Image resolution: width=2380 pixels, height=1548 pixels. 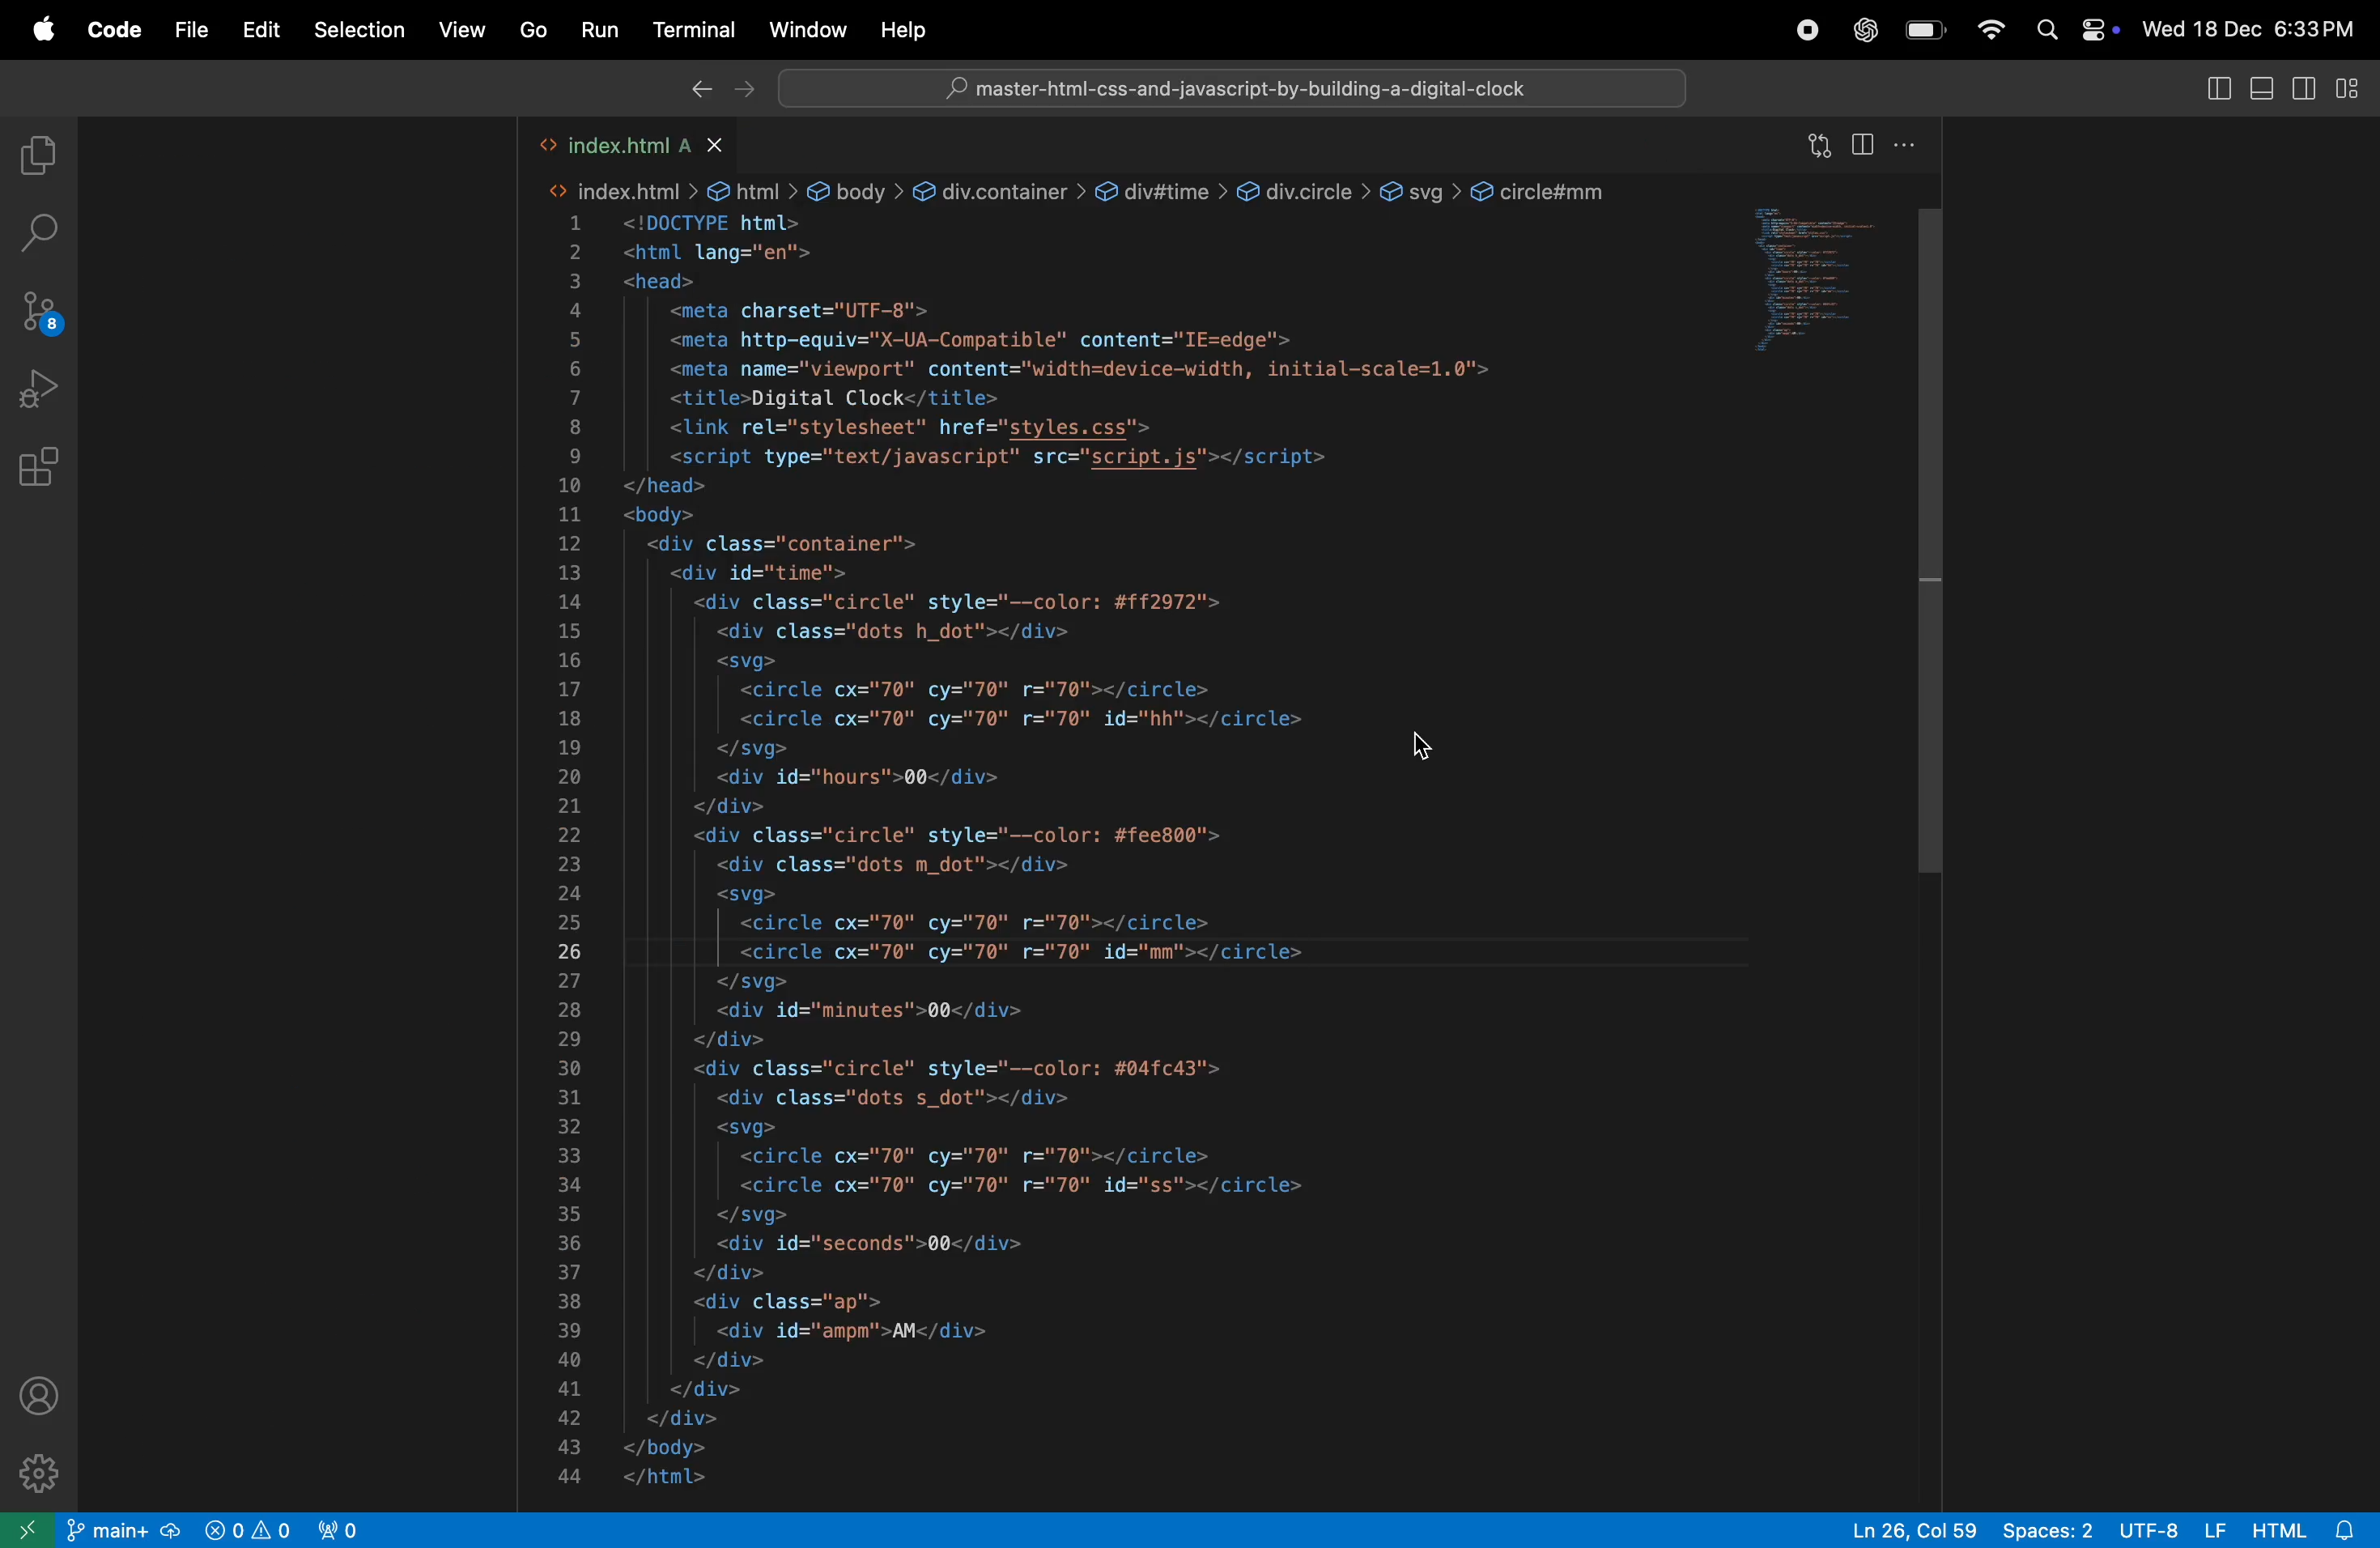 I want to click on scrollbar, so click(x=1932, y=536).